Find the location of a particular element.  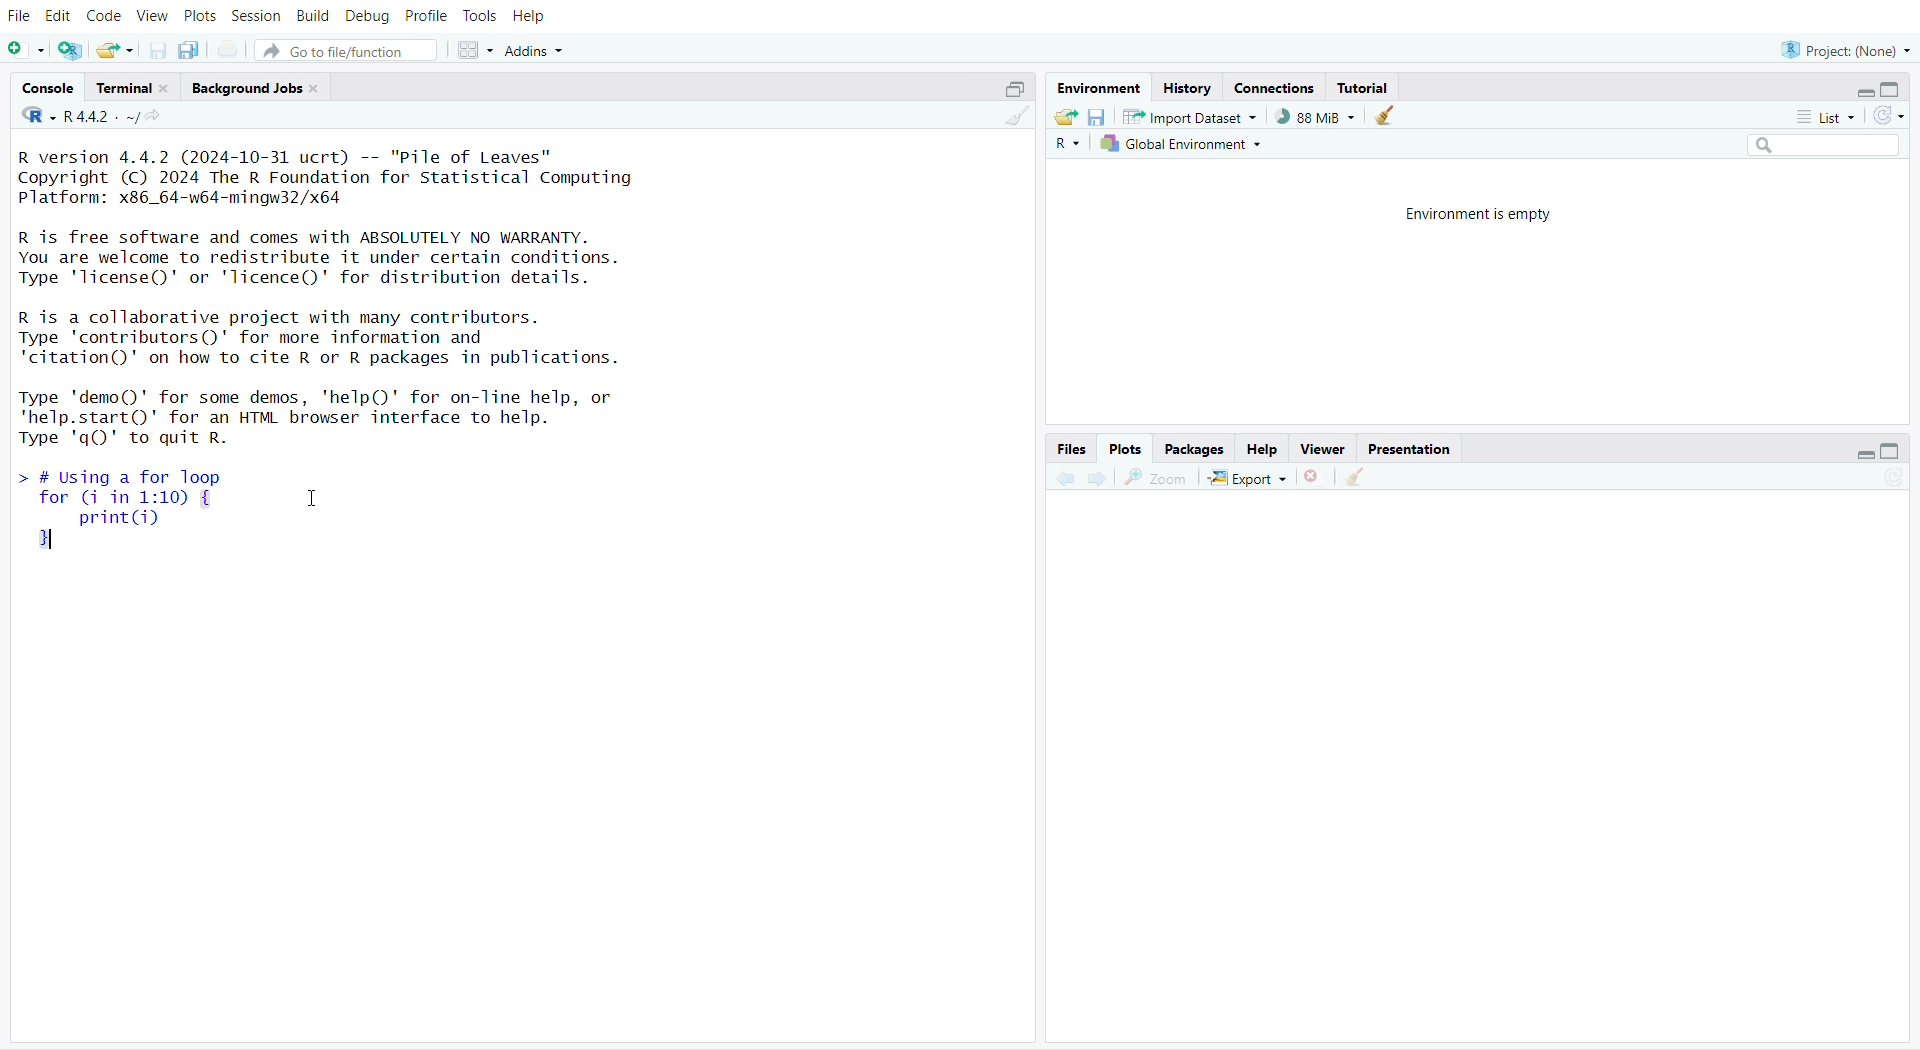

build is located at coordinates (311, 17).